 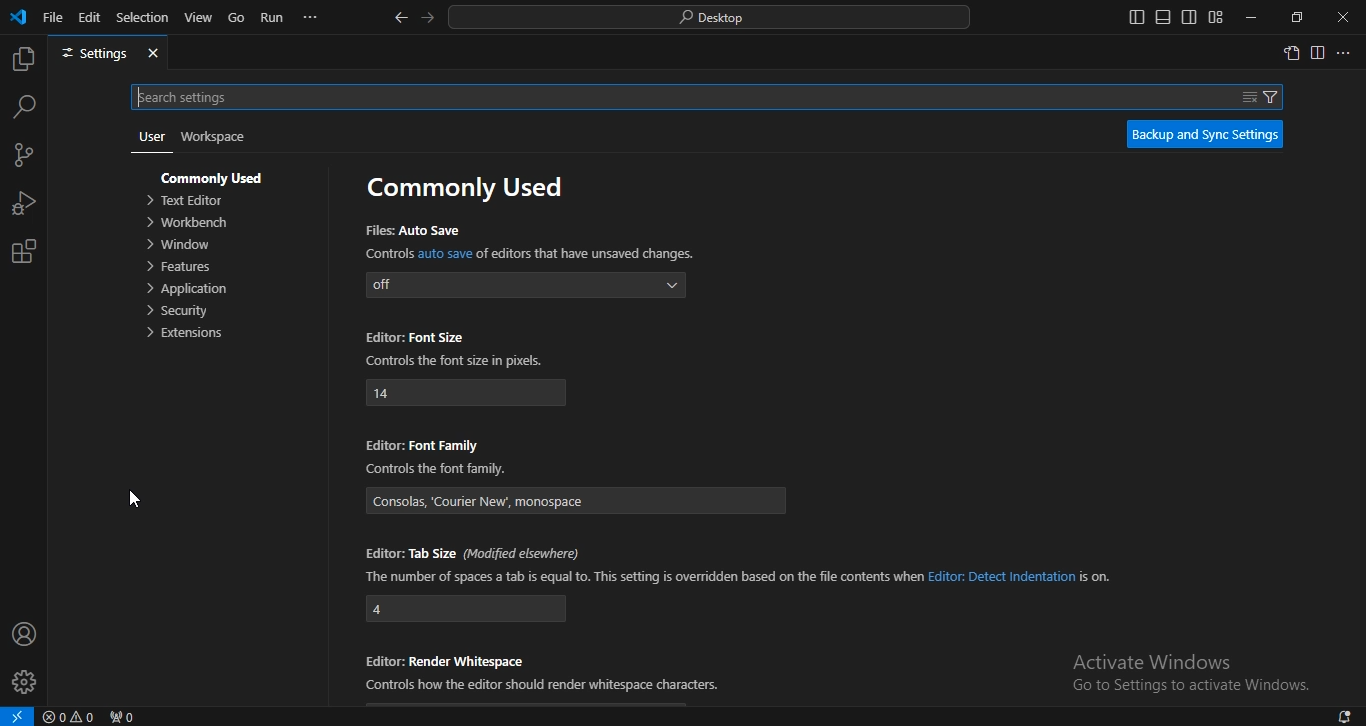 What do you see at coordinates (137, 501) in the screenshot?
I see `Cursor` at bounding box center [137, 501].